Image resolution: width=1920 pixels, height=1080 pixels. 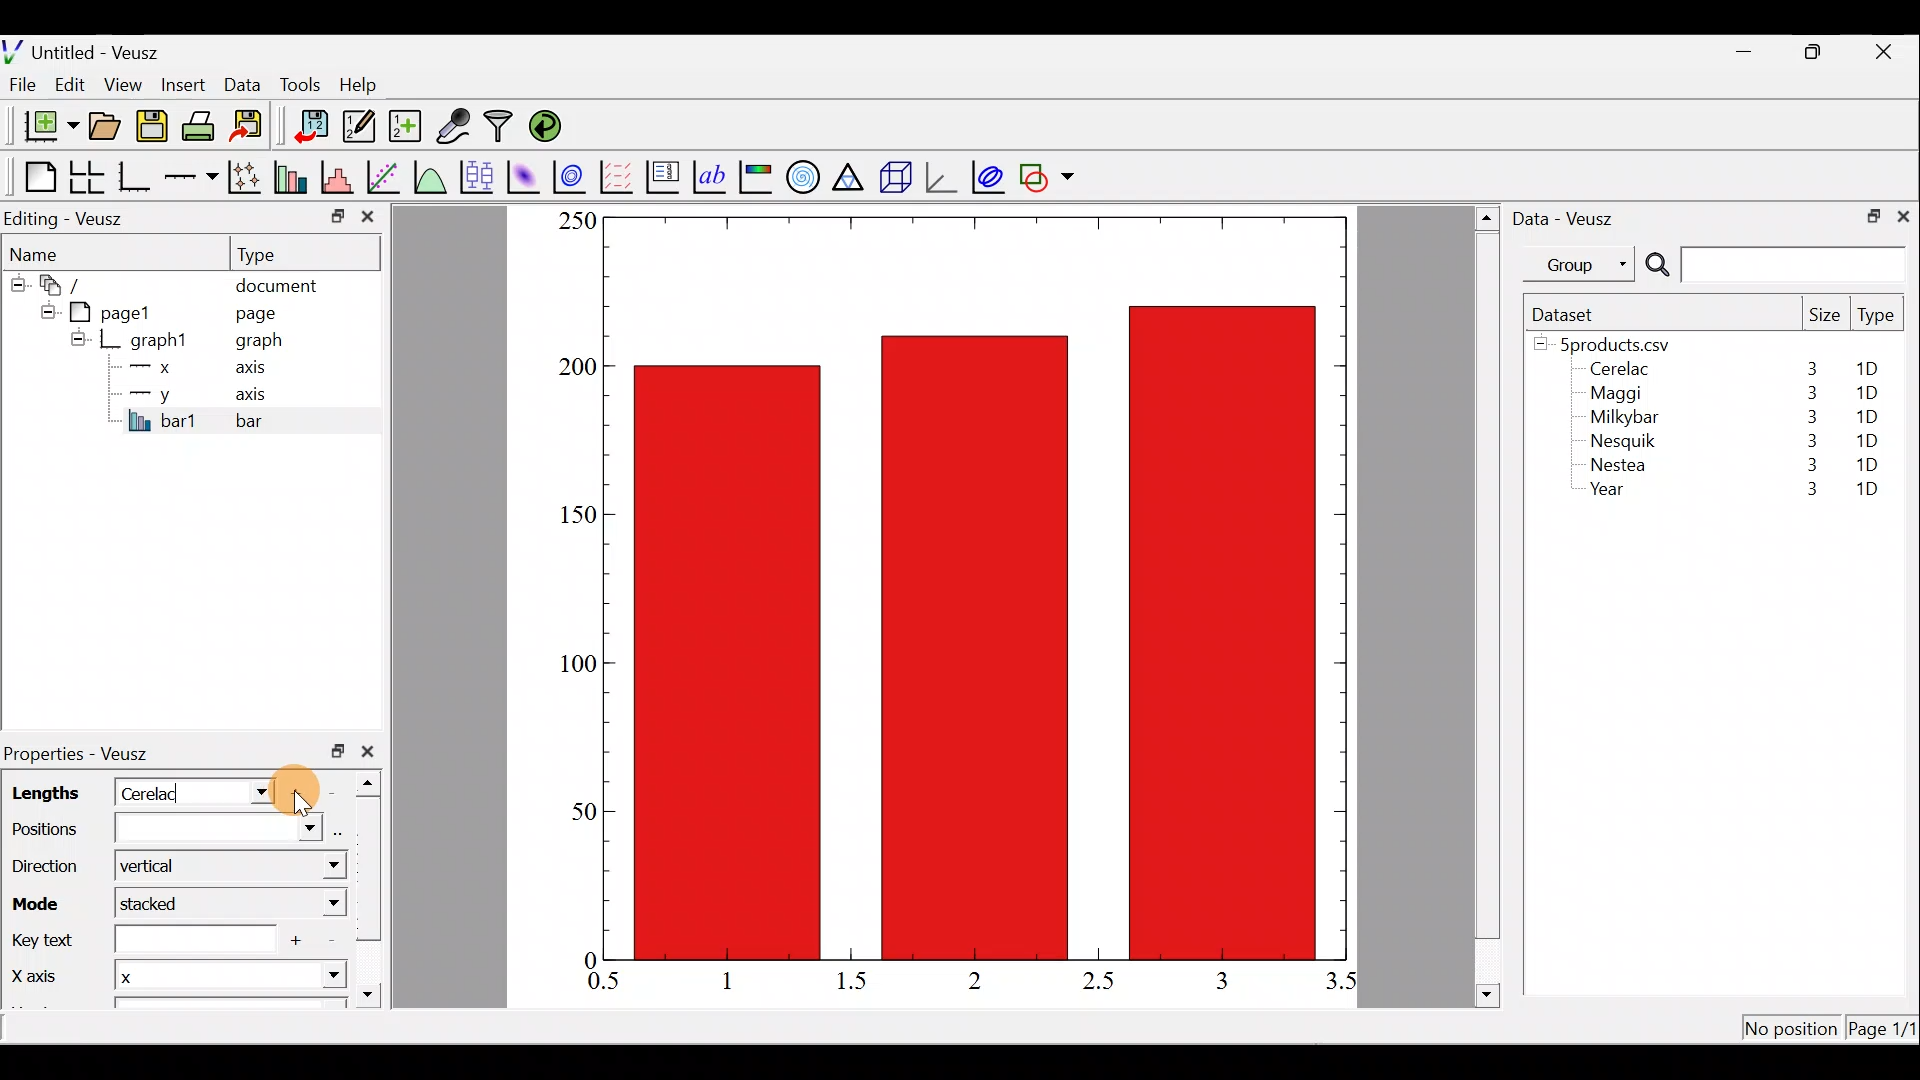 What do you see at coordinates (252, 791) in the screenshot?
I see `Length dropdown` at bounding box center [252, 791].